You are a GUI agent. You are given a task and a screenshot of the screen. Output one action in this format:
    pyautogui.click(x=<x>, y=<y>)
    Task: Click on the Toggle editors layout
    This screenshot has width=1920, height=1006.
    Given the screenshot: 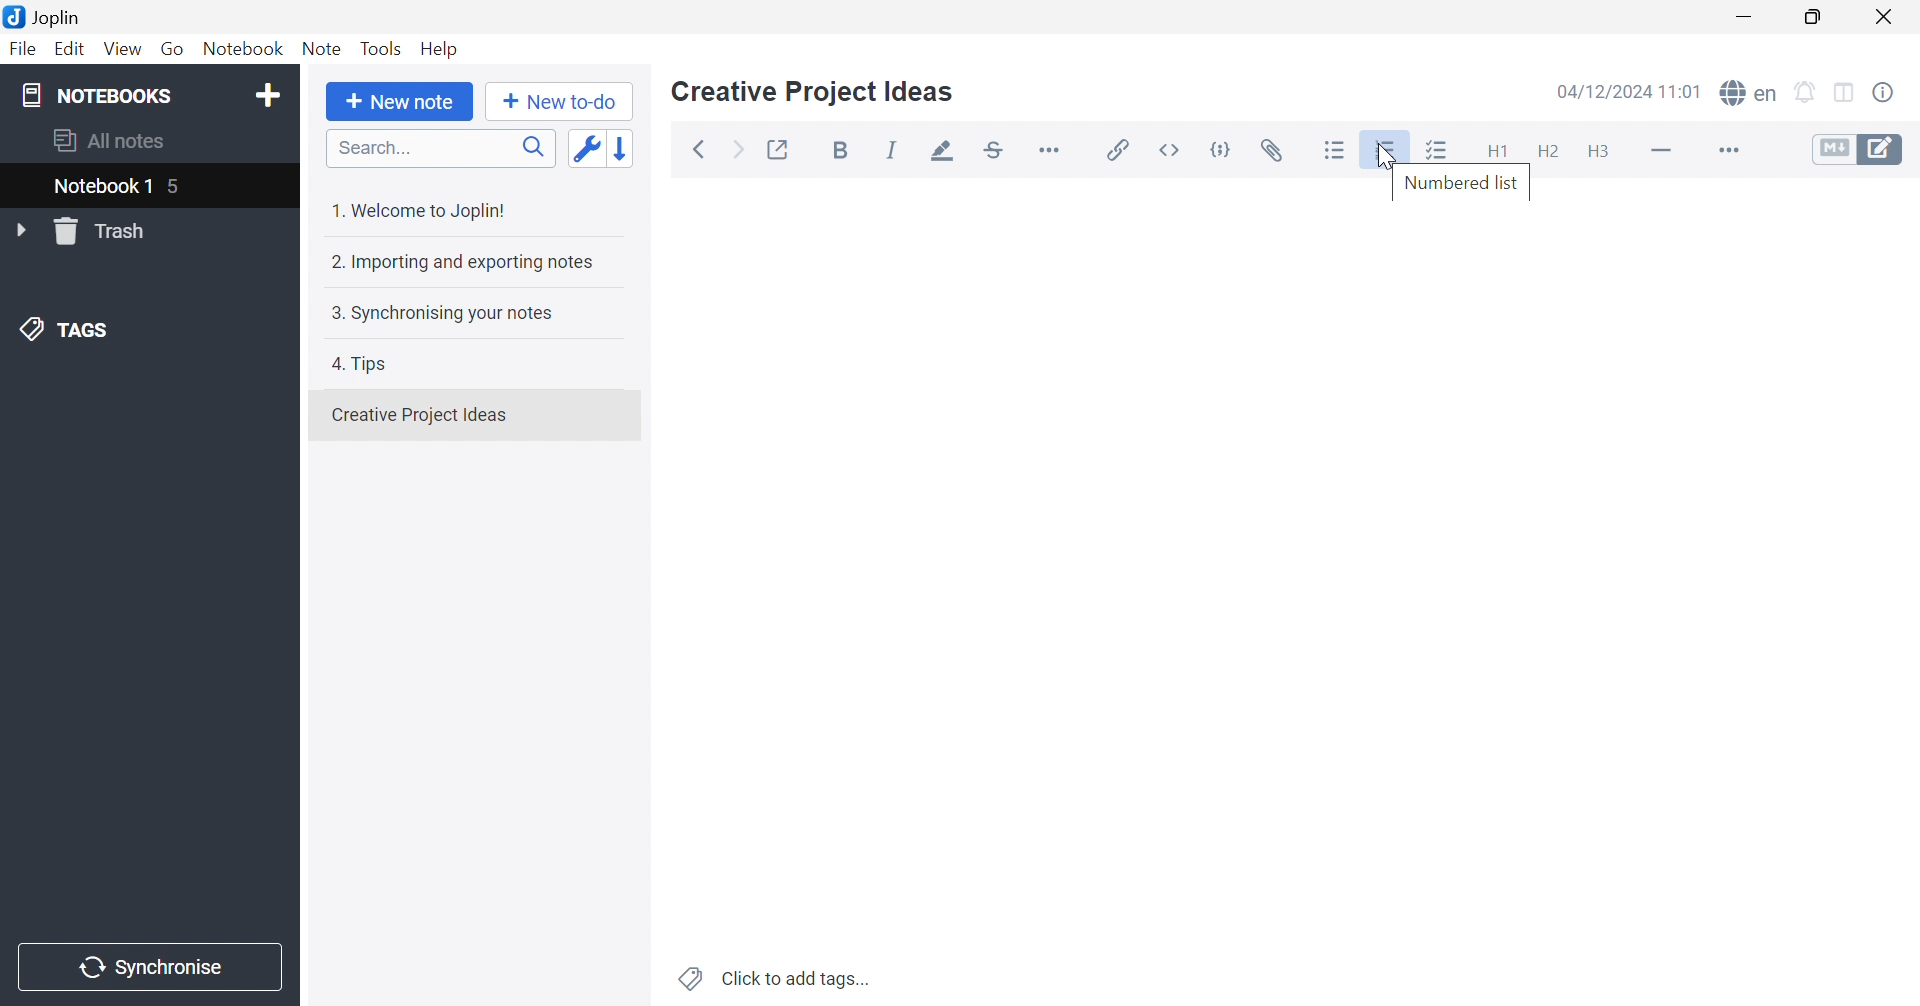 What is the action you would take?
    pyautogui.click(x=1844, y=90)
    